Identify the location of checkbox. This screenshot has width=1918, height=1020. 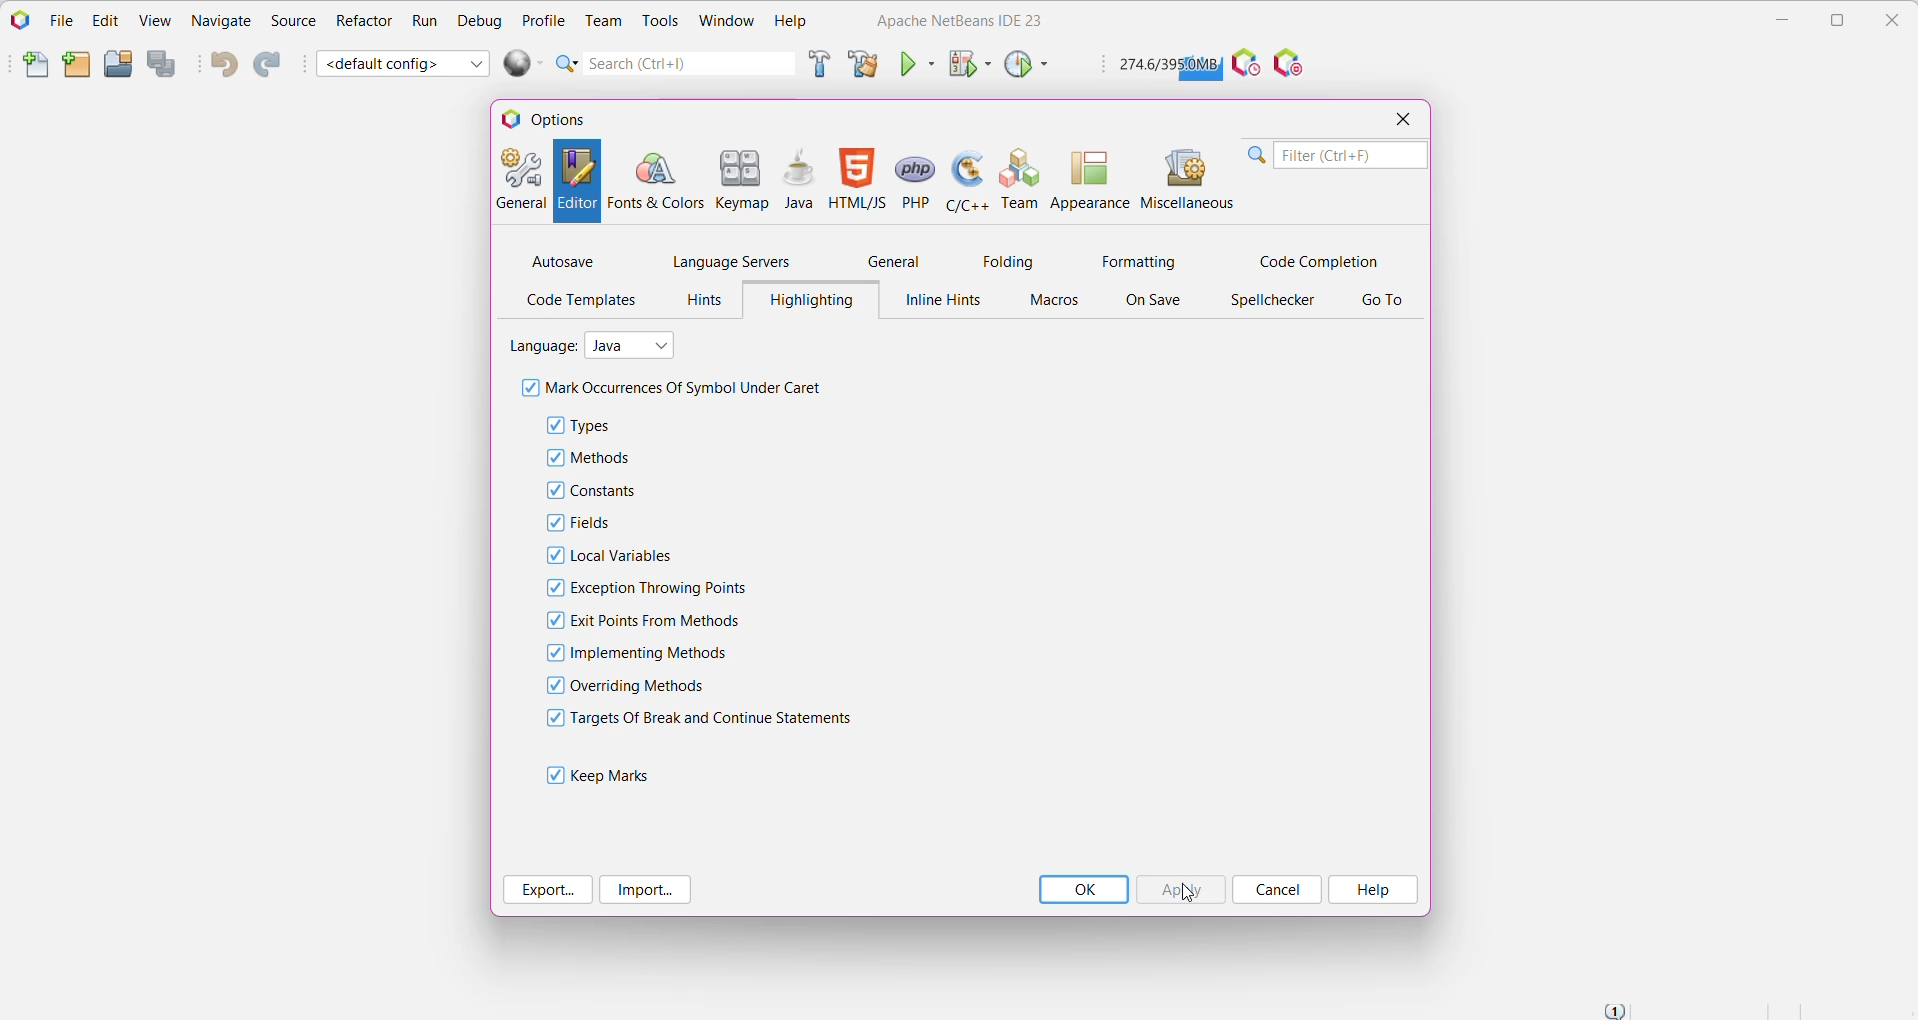
(551, 717).